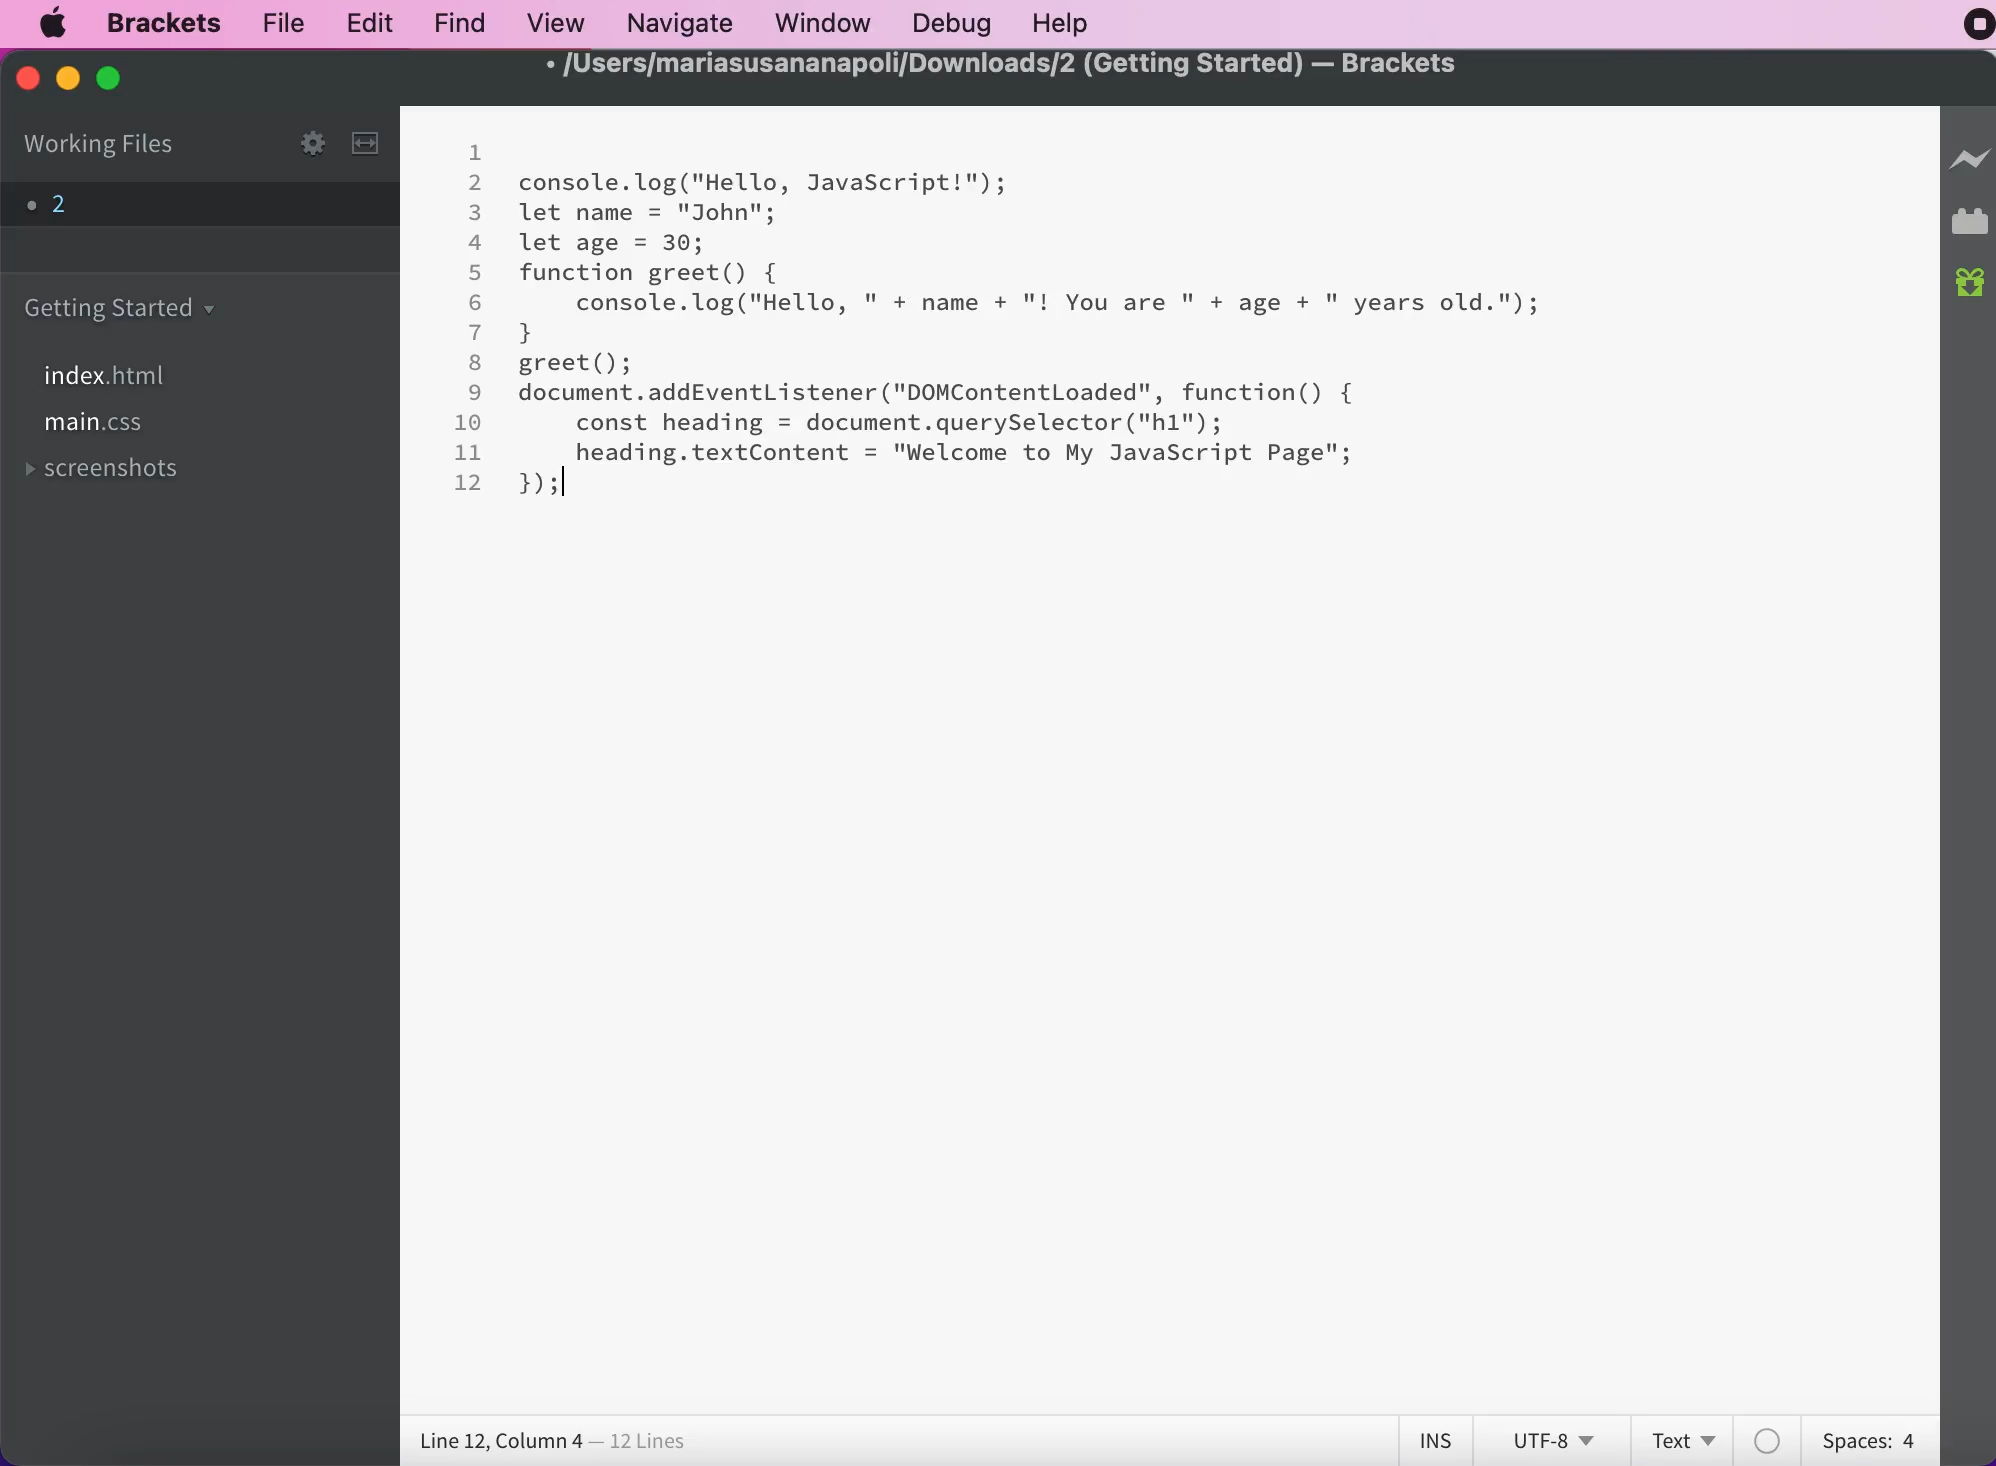  I want to click on brackets, so click(153, 26).